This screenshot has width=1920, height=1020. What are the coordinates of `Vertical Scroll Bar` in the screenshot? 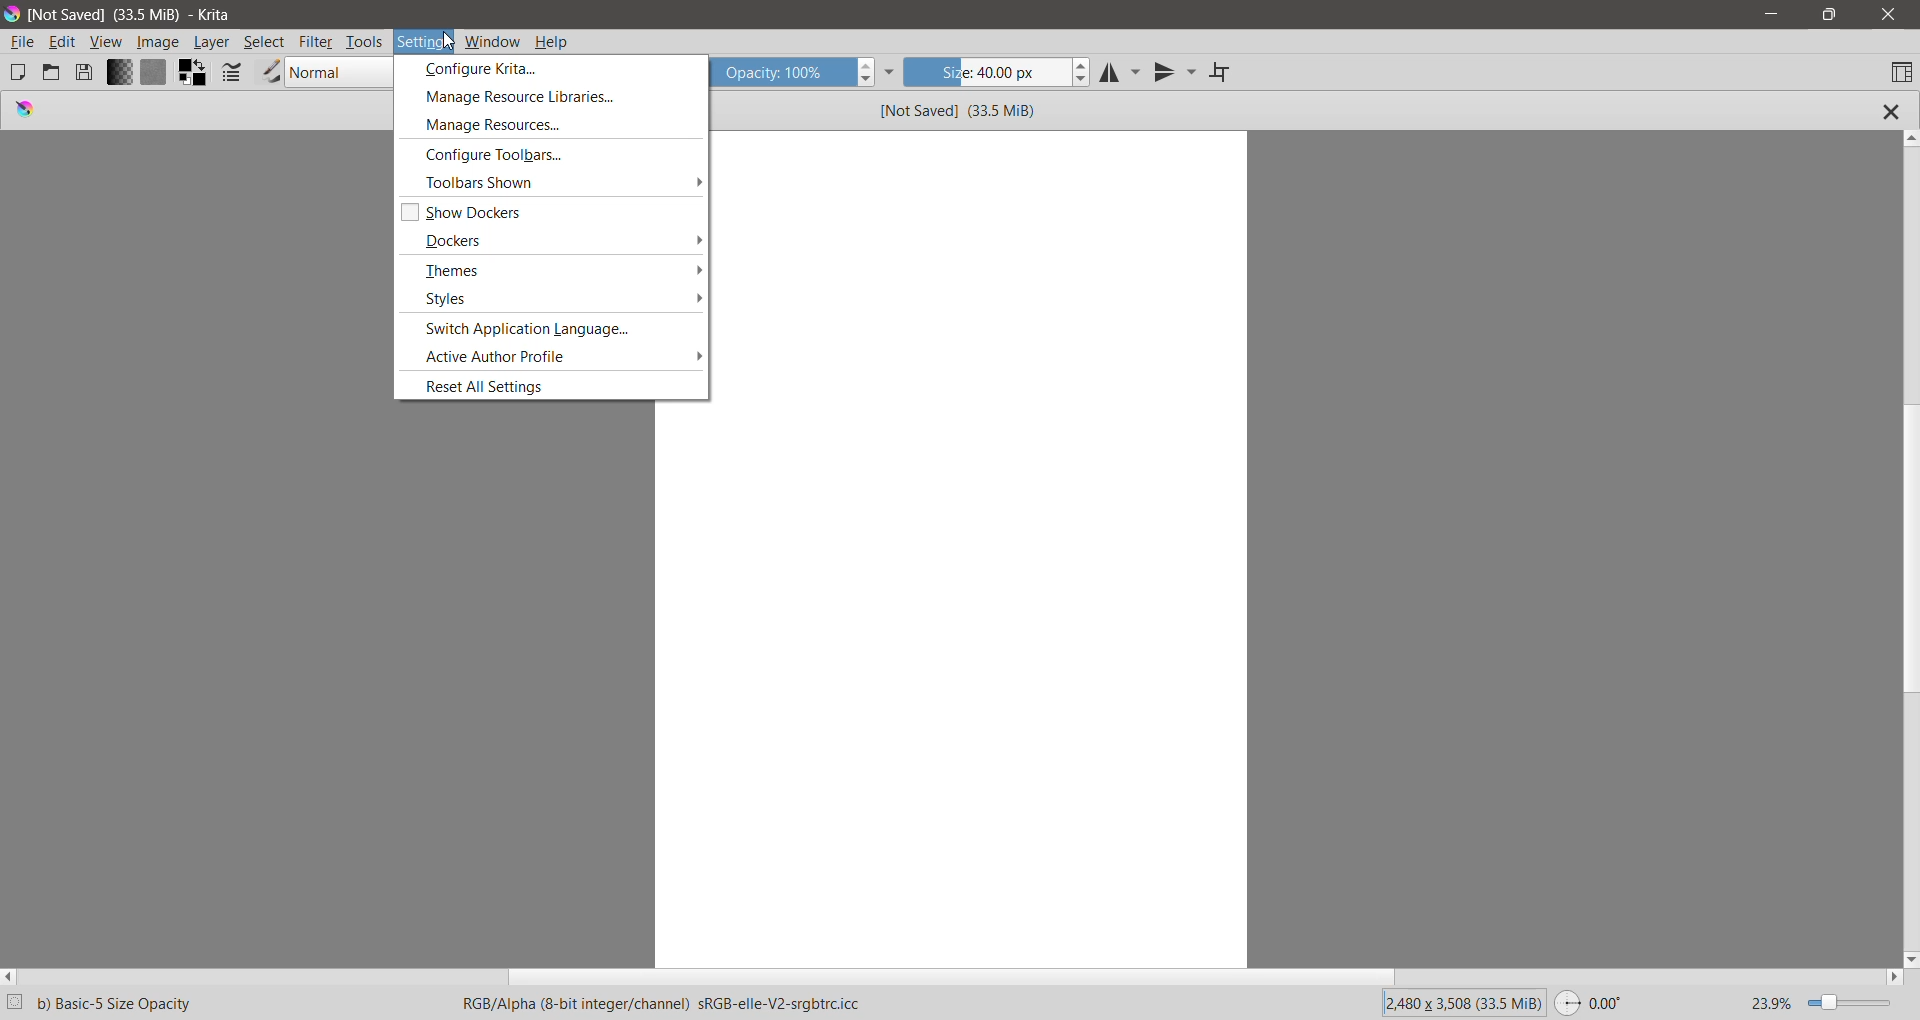 It's located at (1908, 549).